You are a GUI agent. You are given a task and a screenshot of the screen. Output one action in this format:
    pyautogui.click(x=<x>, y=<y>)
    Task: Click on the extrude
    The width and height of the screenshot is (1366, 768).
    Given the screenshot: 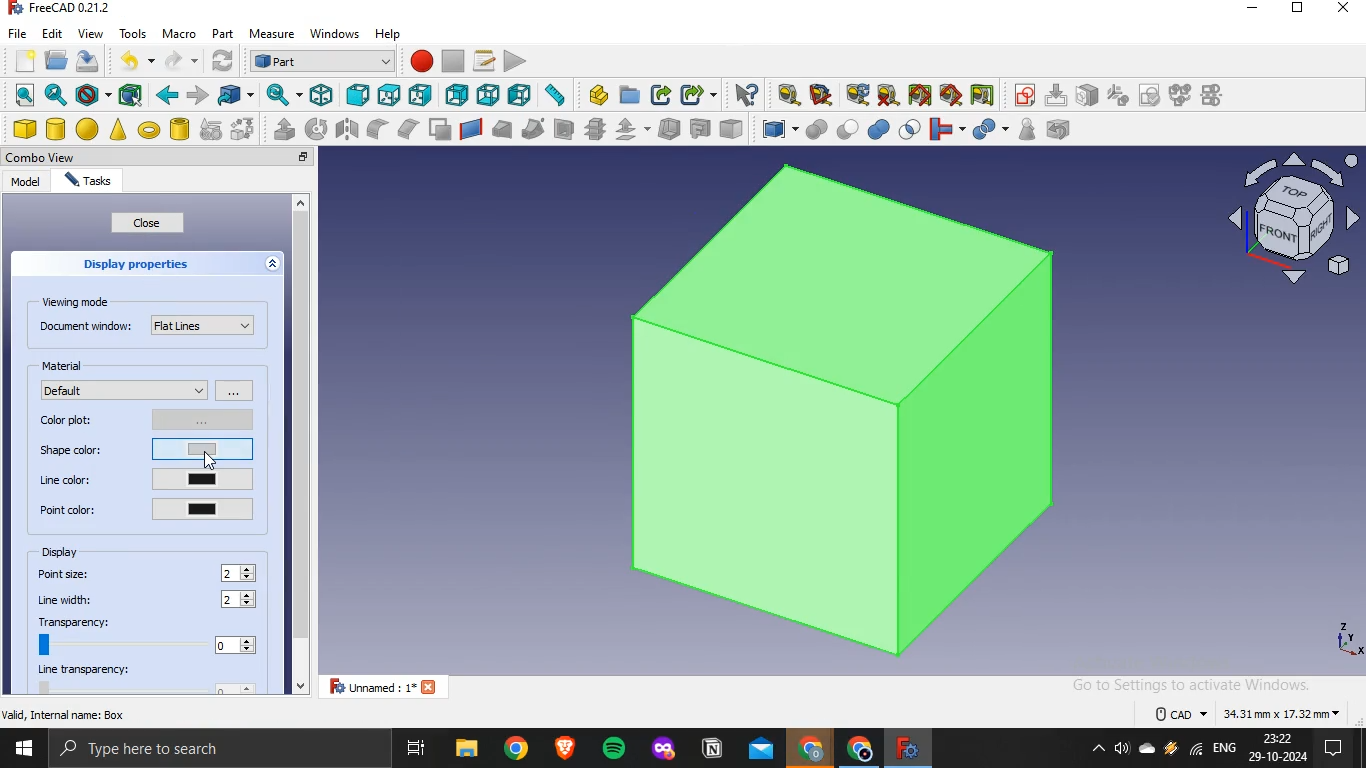 What is the action you would take?
    pyautogui.click(x=284, y=129)
    